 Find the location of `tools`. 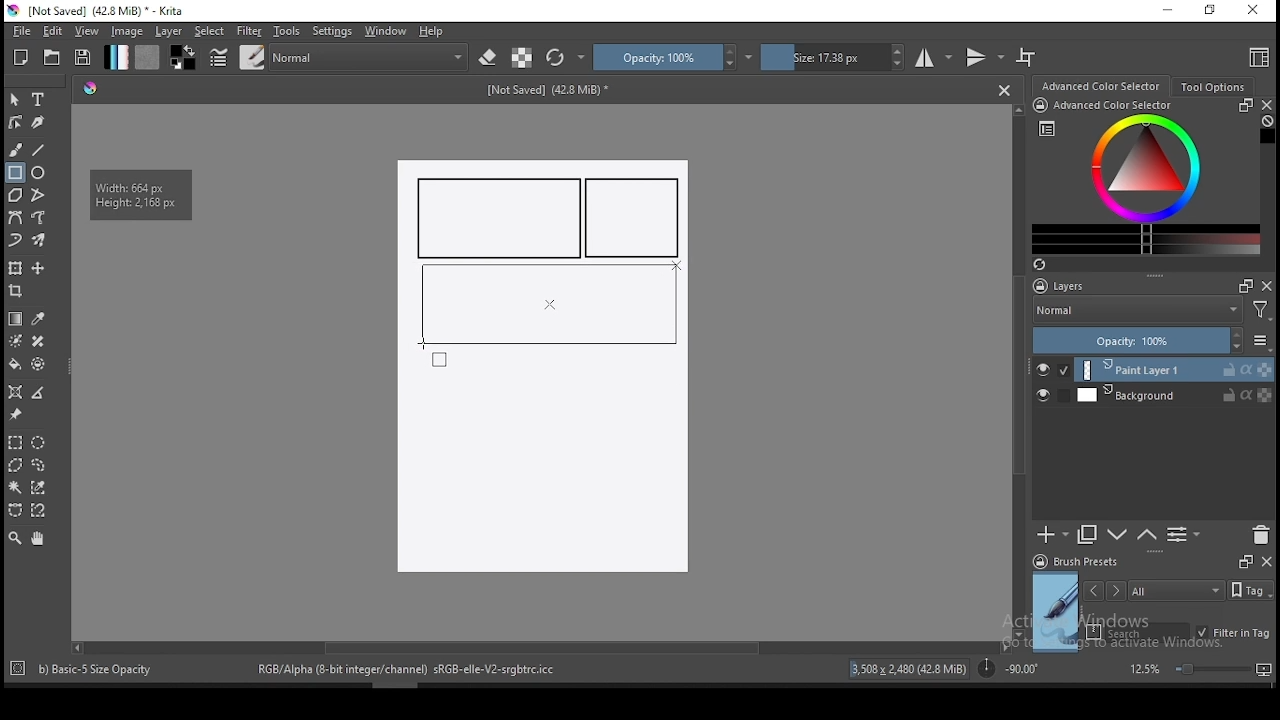

tools is located at coordinates (287, 31).